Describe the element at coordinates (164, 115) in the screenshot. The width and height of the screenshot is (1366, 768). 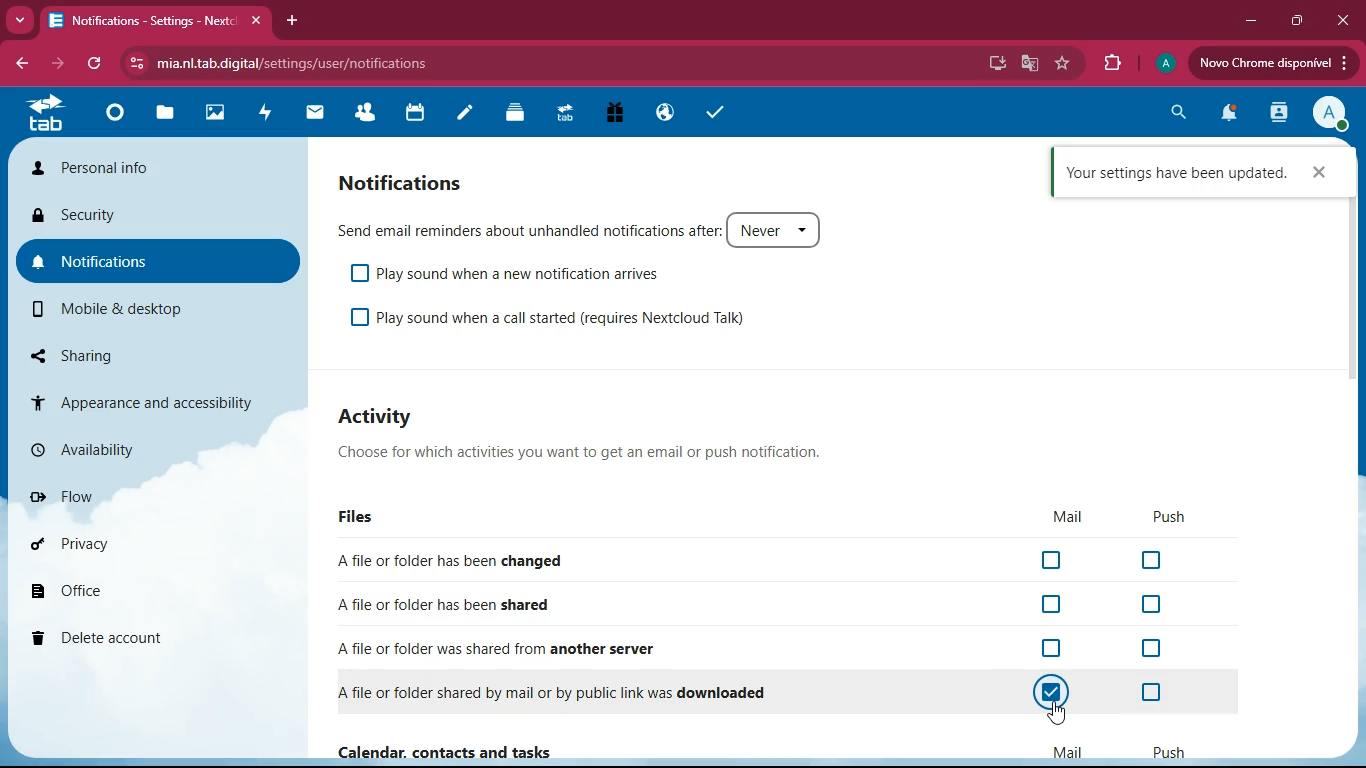
I see `files` at that location.